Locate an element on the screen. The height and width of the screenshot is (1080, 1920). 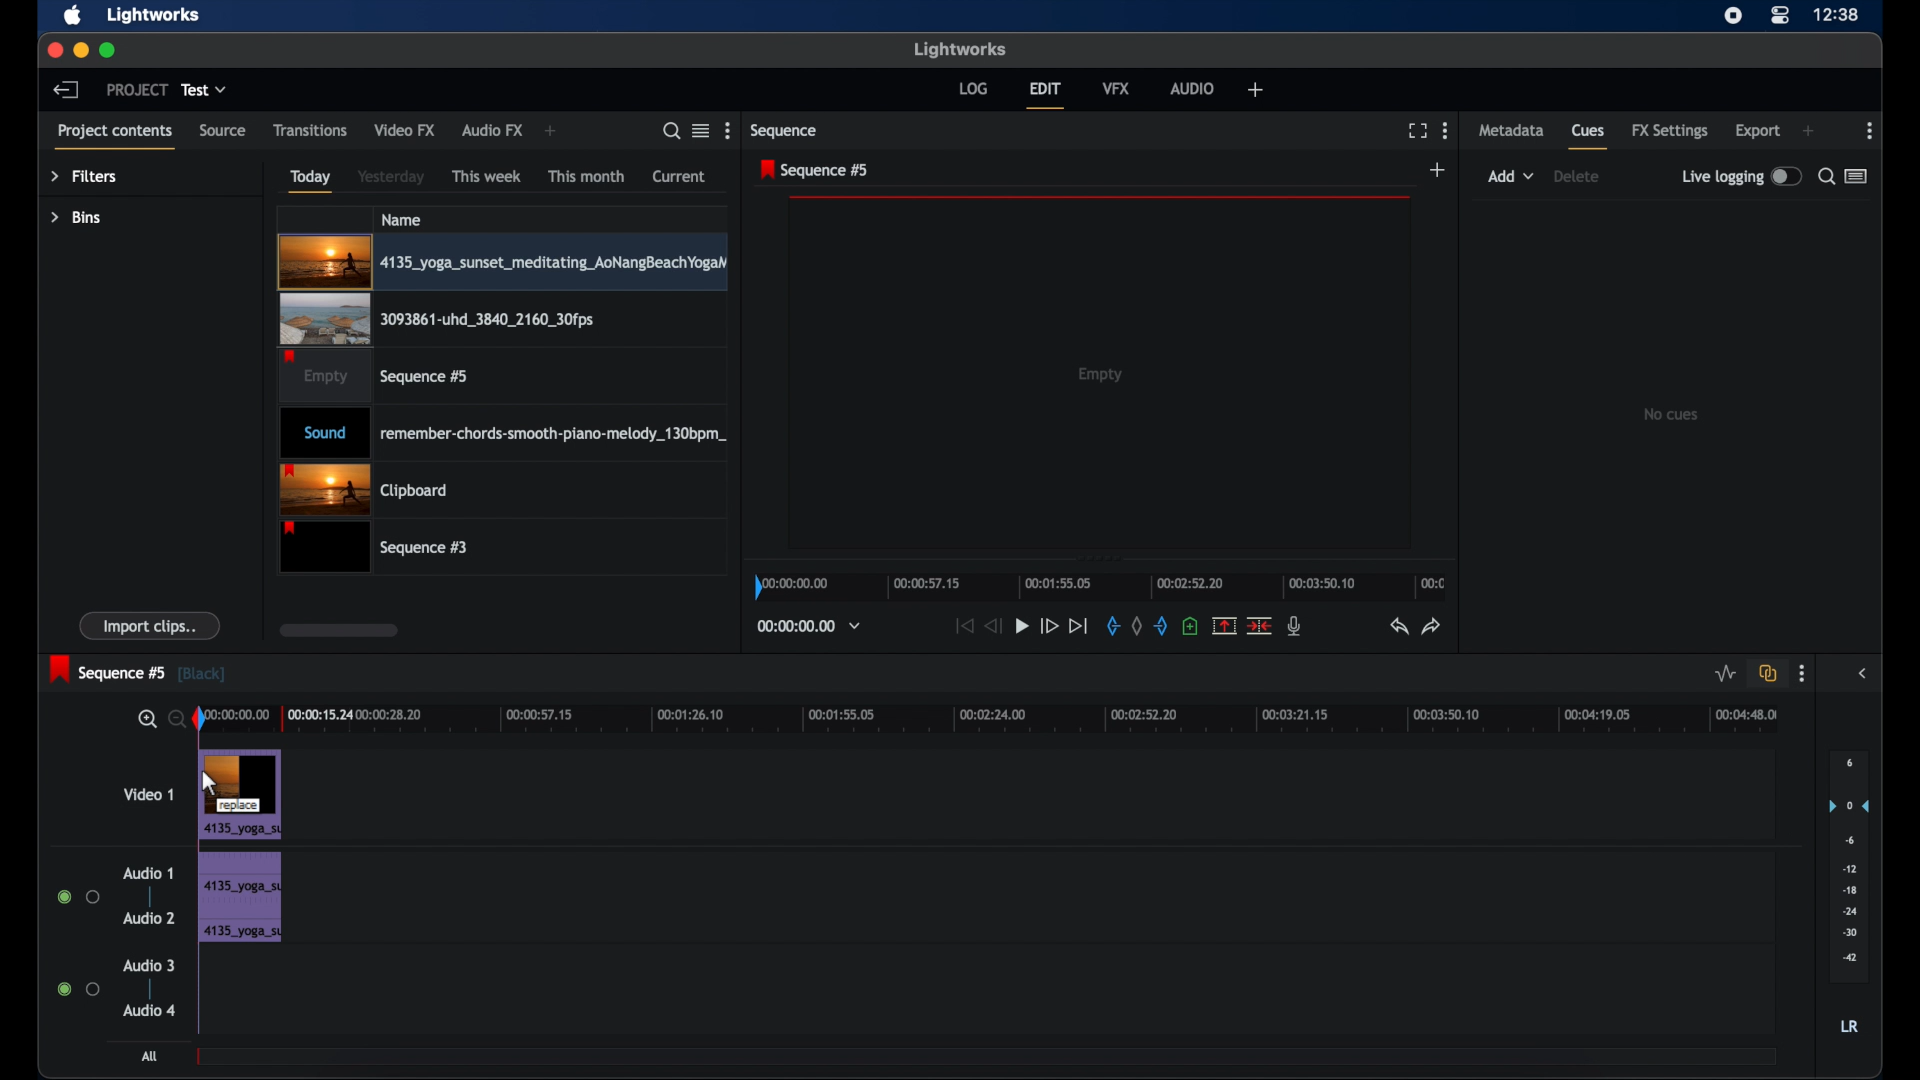
bins is located at coordinates (76, 217).